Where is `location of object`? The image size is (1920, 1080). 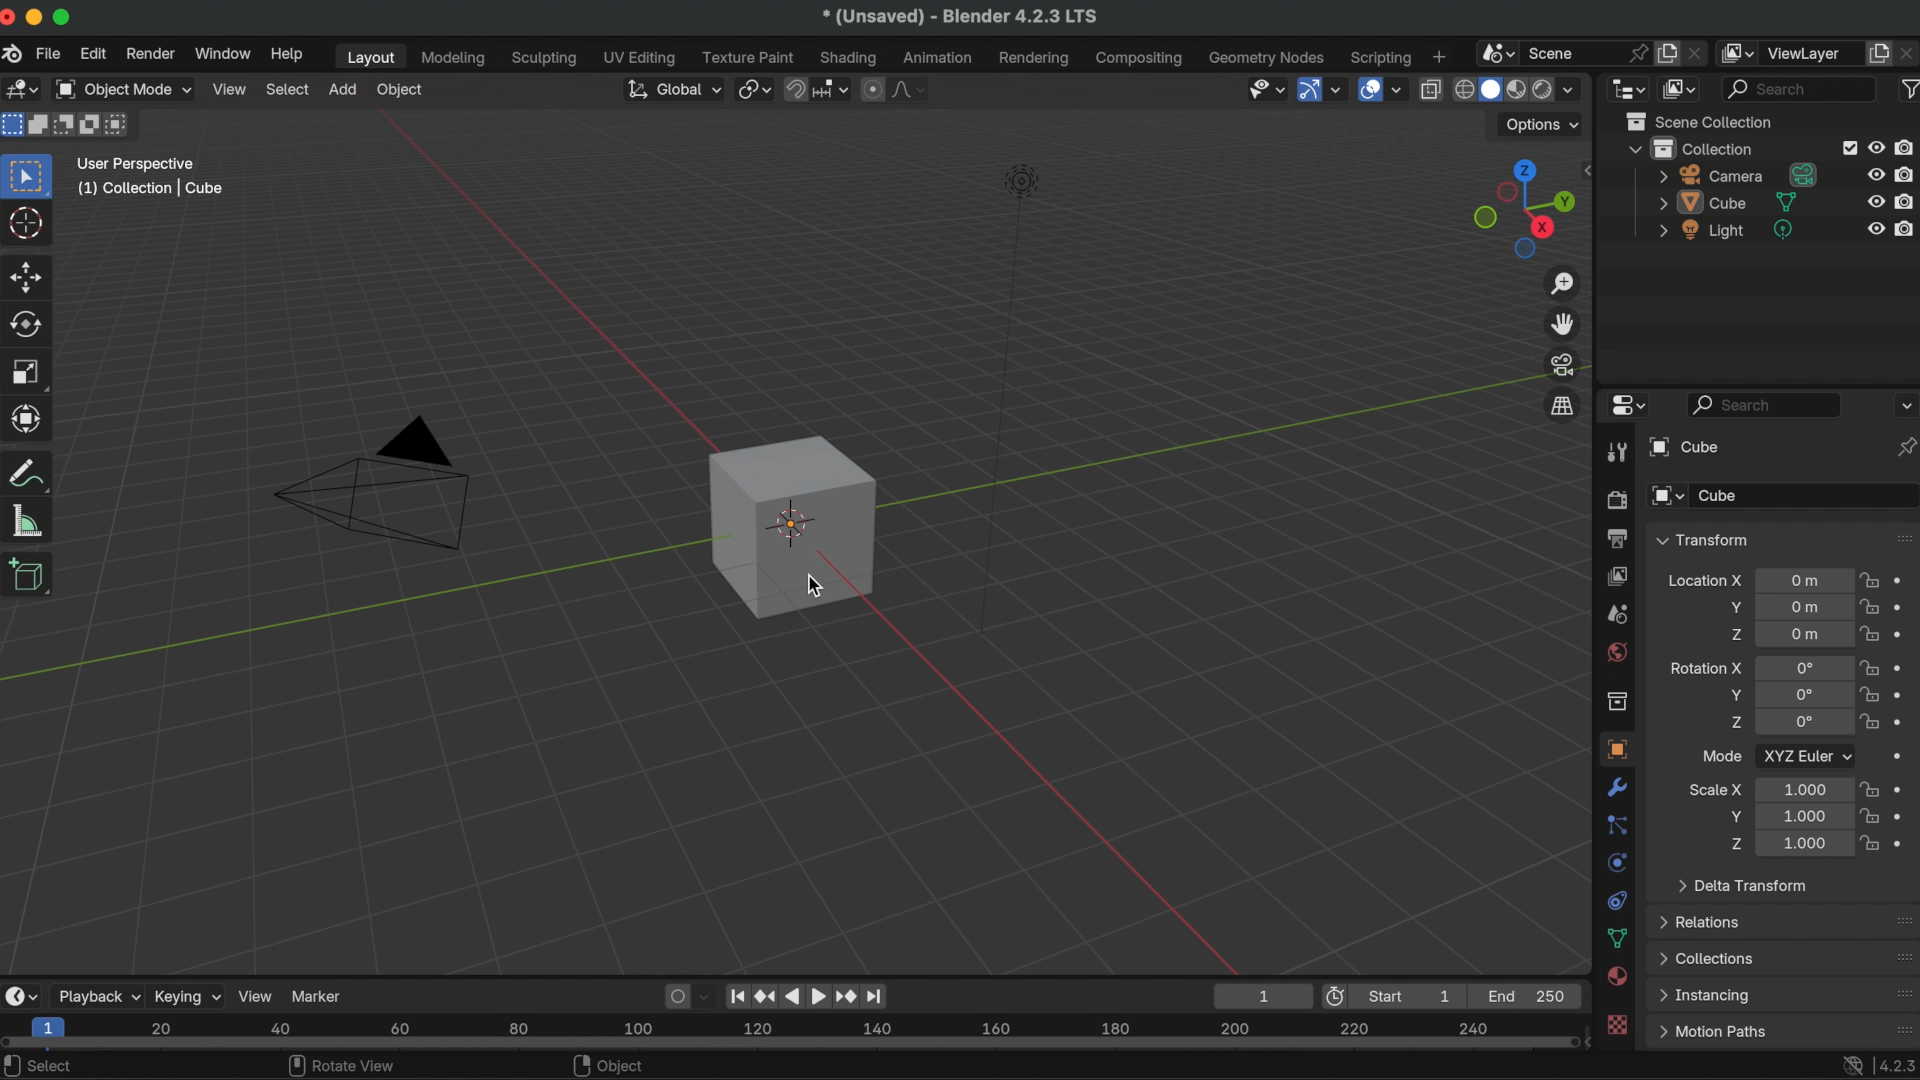 location of object is located at coordinates (1804, 634).